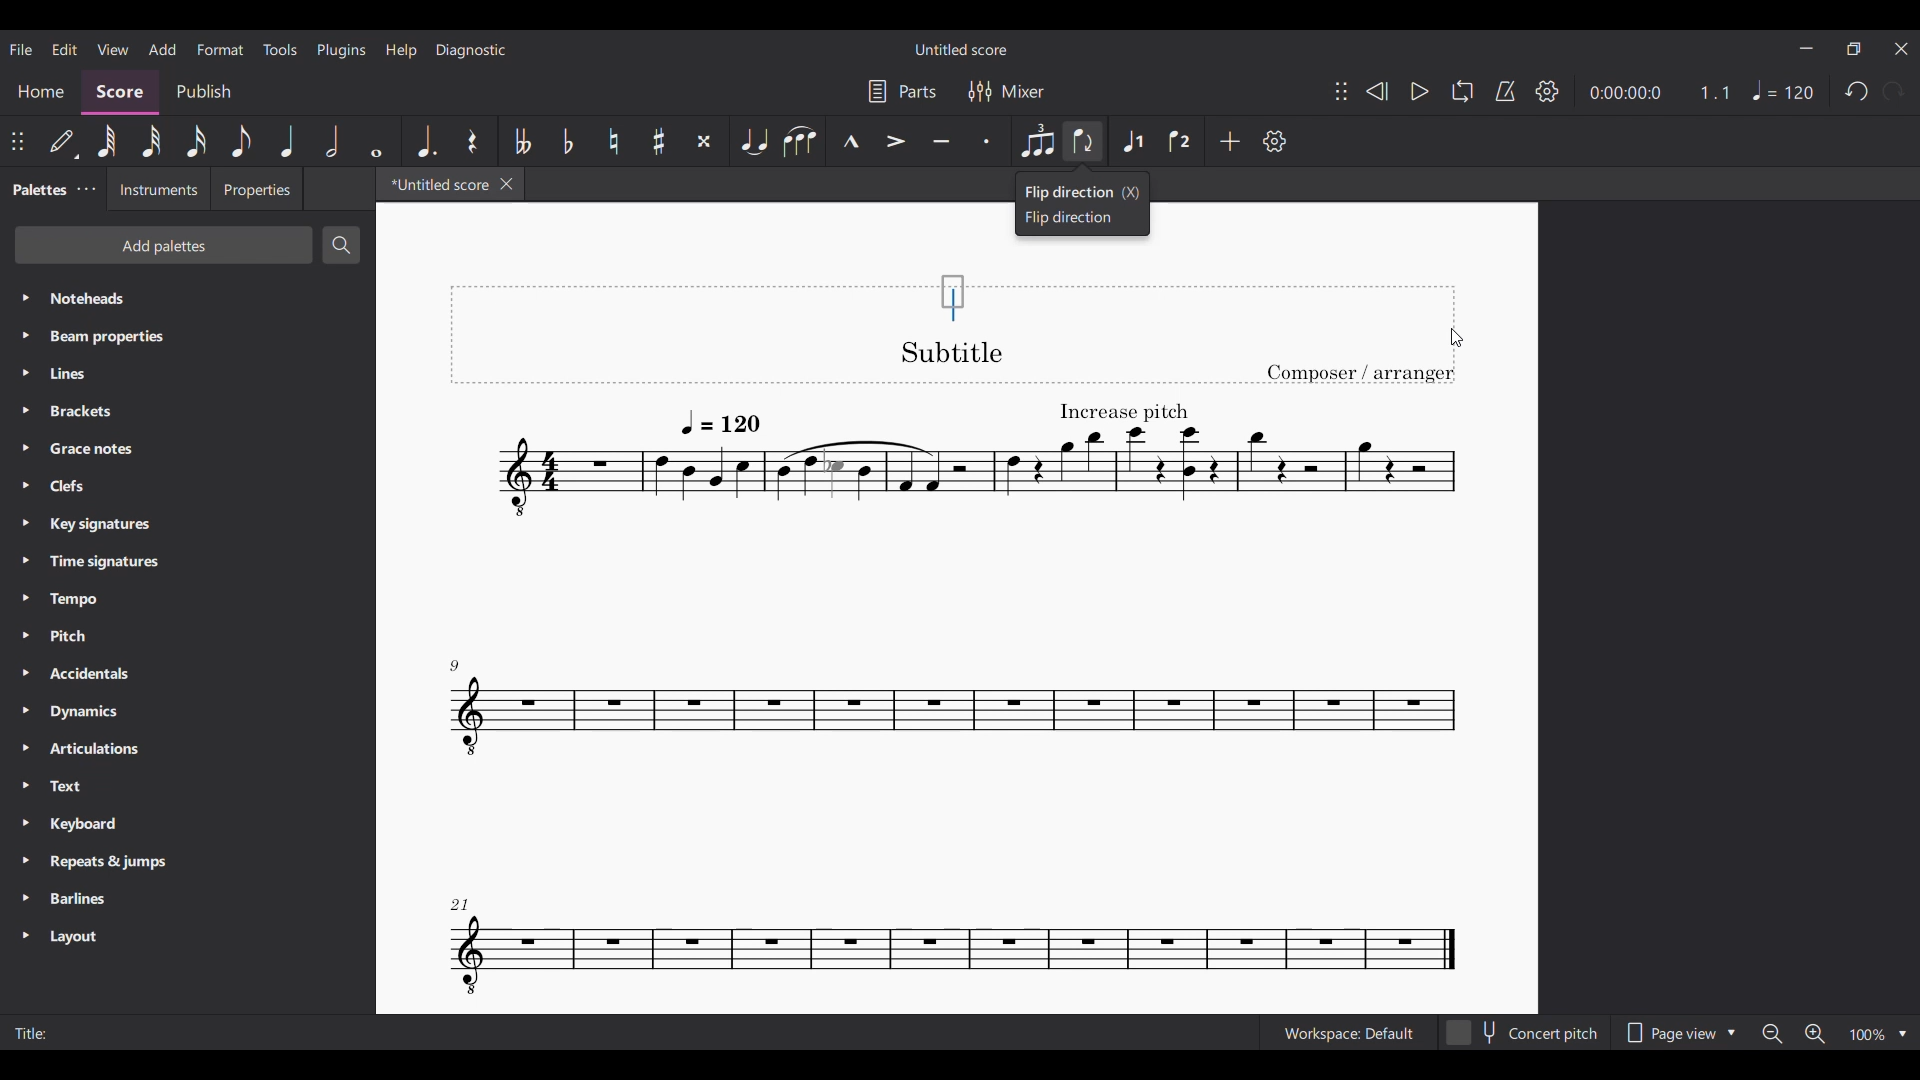 The width and height of the screenshot is (1920, 1080). Describe the element at coordinates (17, 141) in the screenshot. I see `Change position ` at that location.